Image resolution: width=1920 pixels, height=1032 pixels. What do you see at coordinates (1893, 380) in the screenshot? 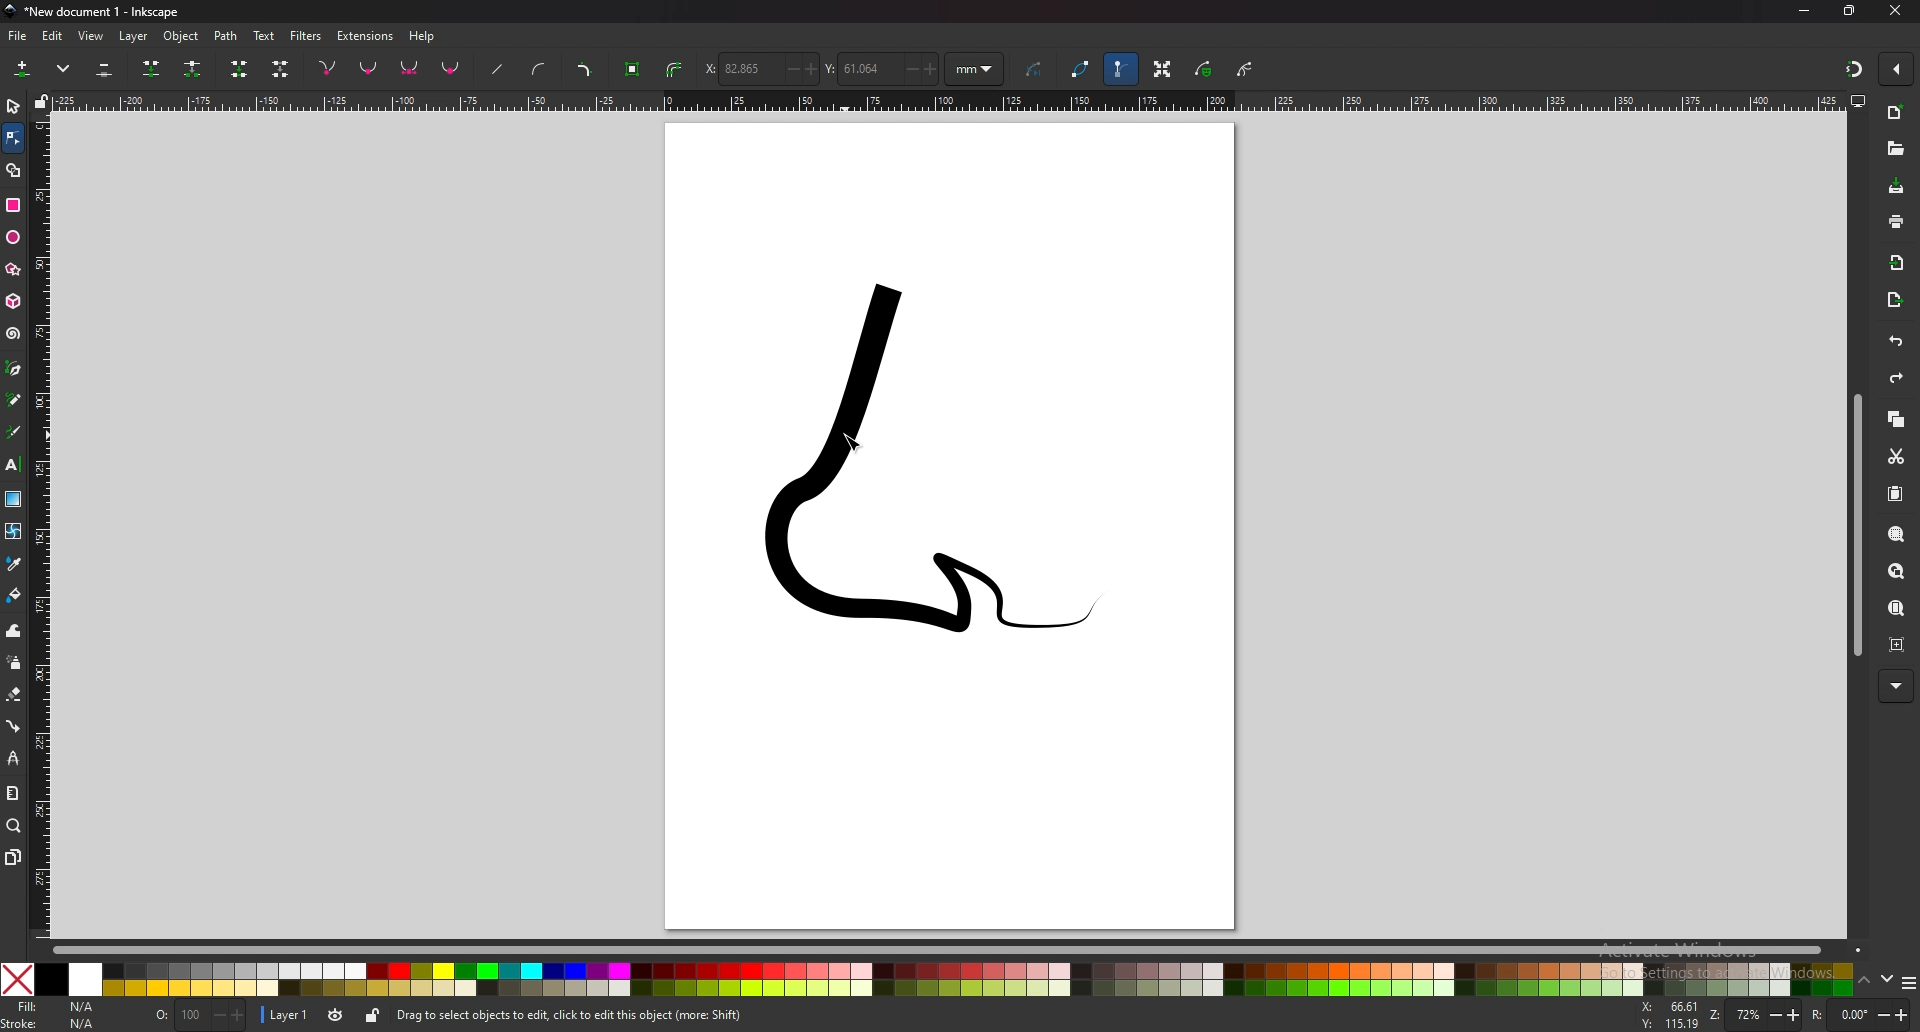
I see `redo` at bounding box center [1893, 380].